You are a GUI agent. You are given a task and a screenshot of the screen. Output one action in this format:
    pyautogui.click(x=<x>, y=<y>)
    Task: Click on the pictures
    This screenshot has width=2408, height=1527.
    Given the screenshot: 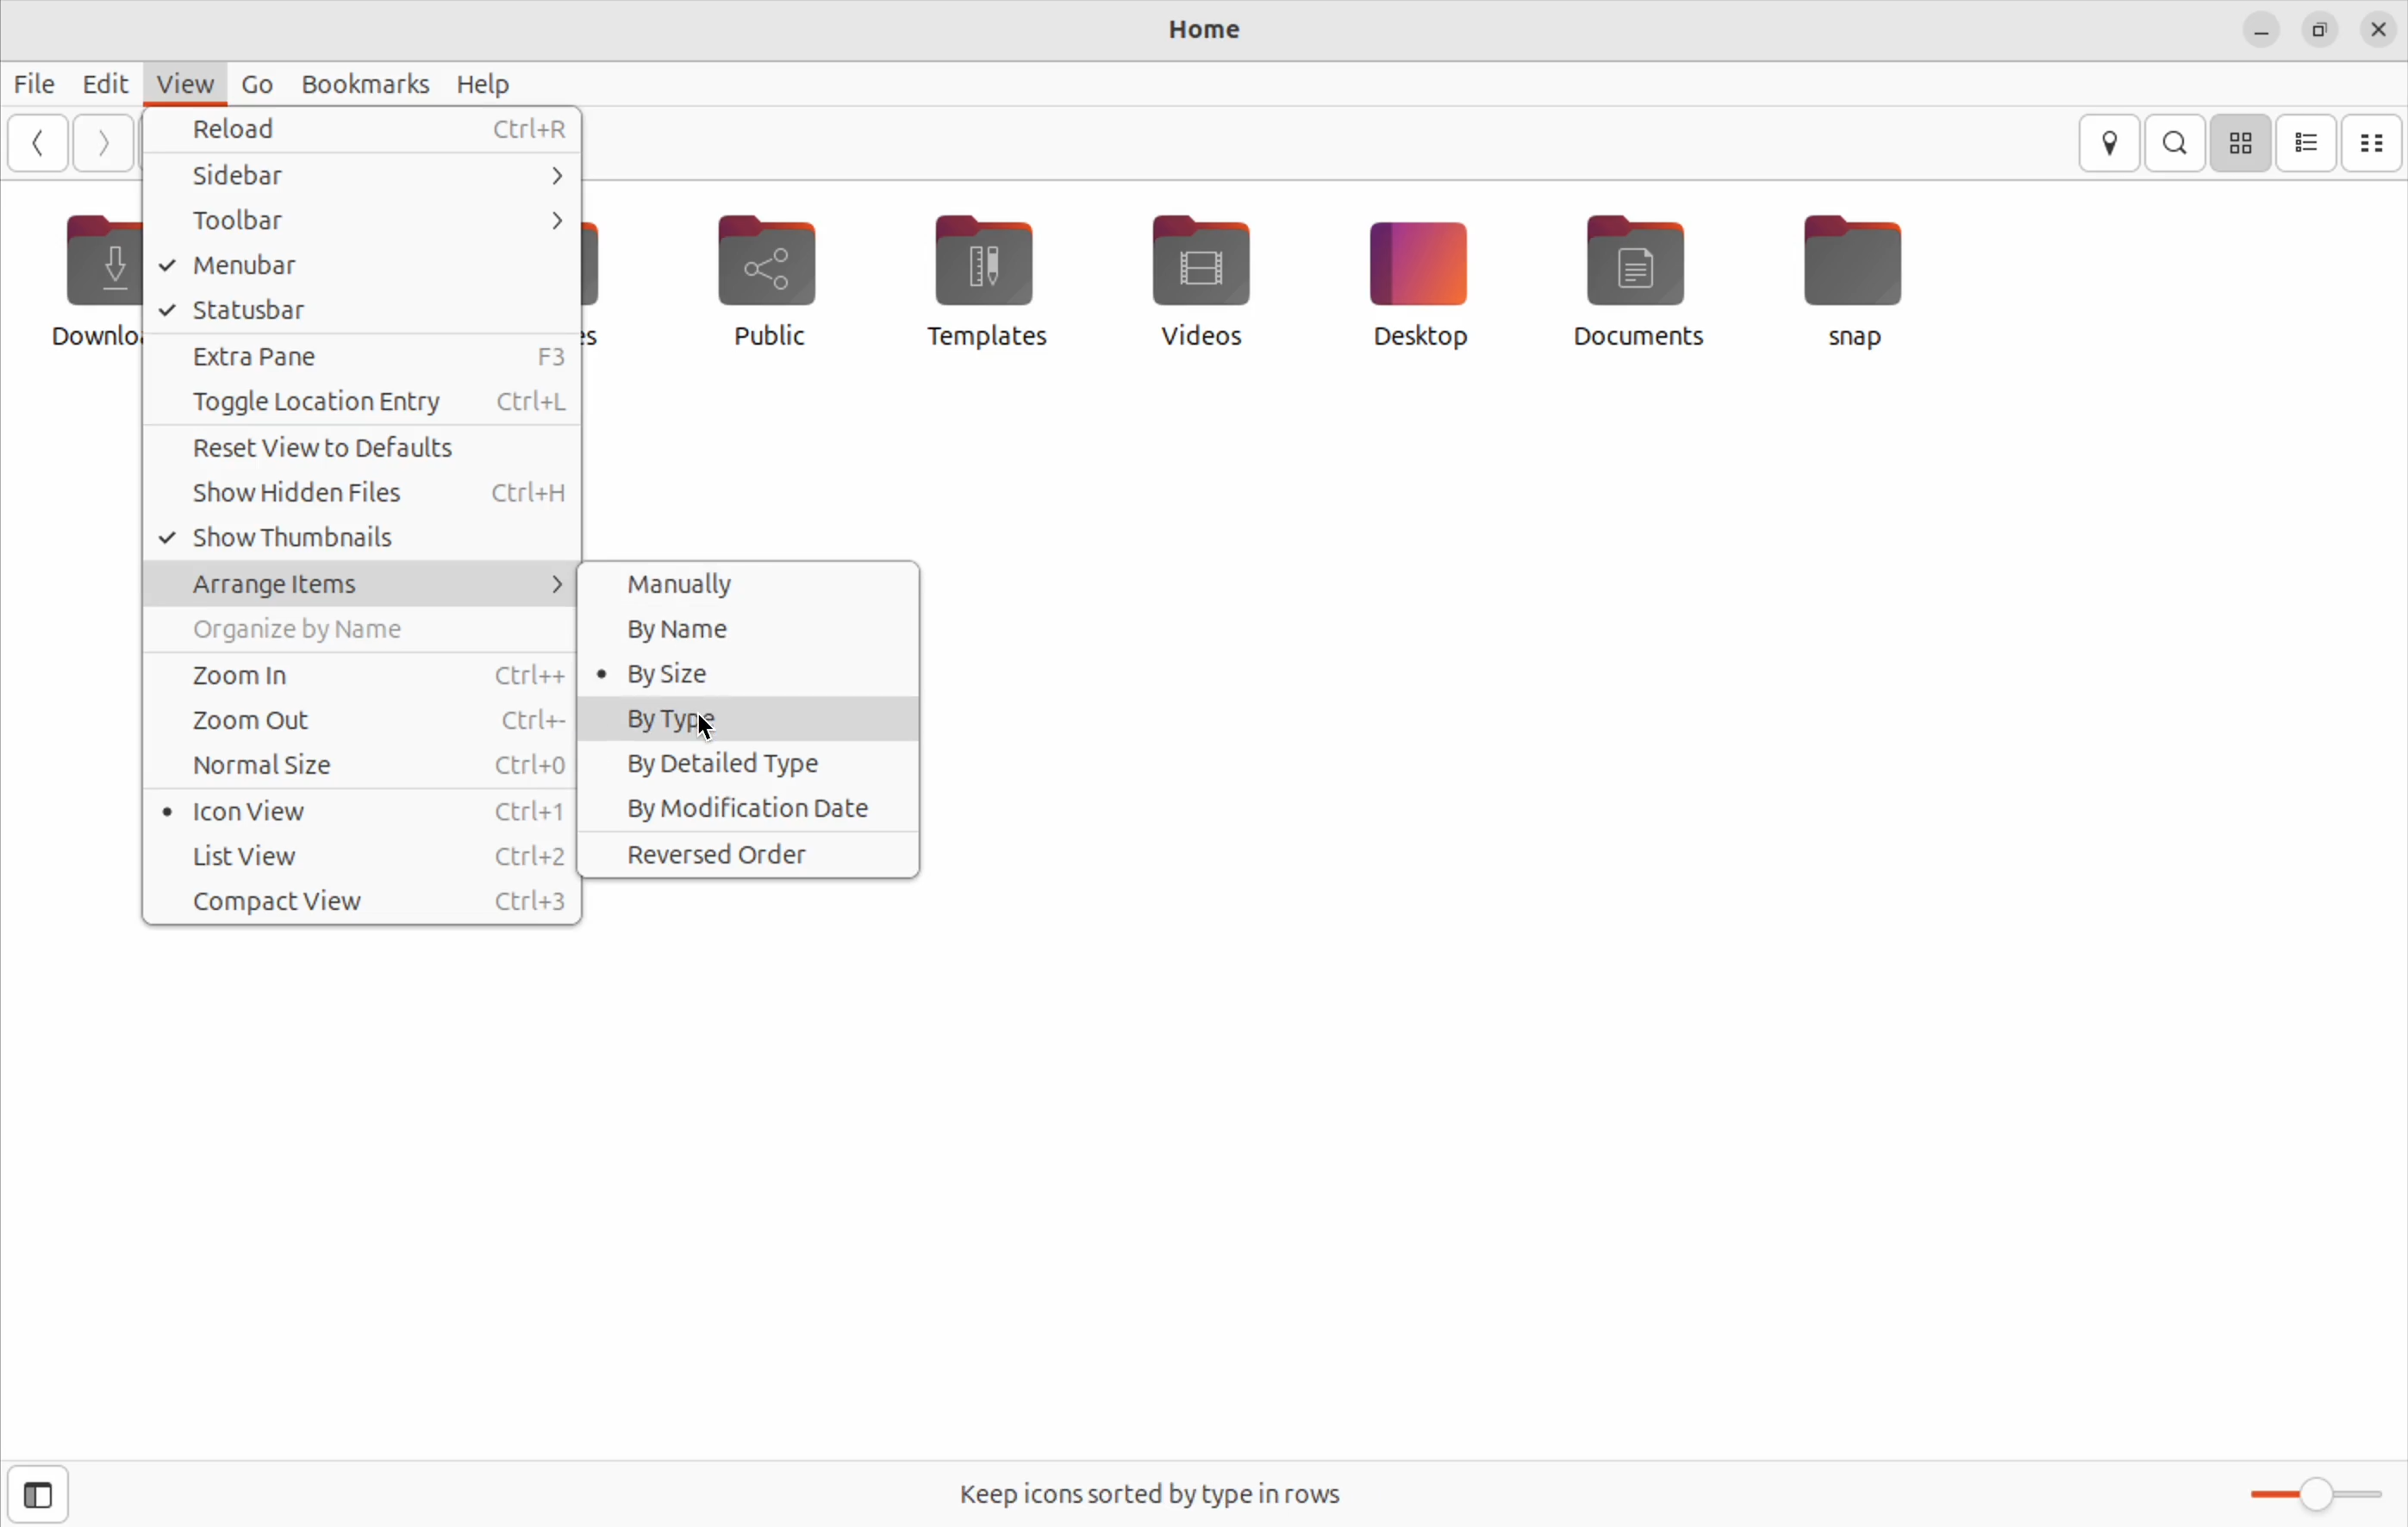 What is the action you would take?
    pyautogui.click(x=621, y=277)
    